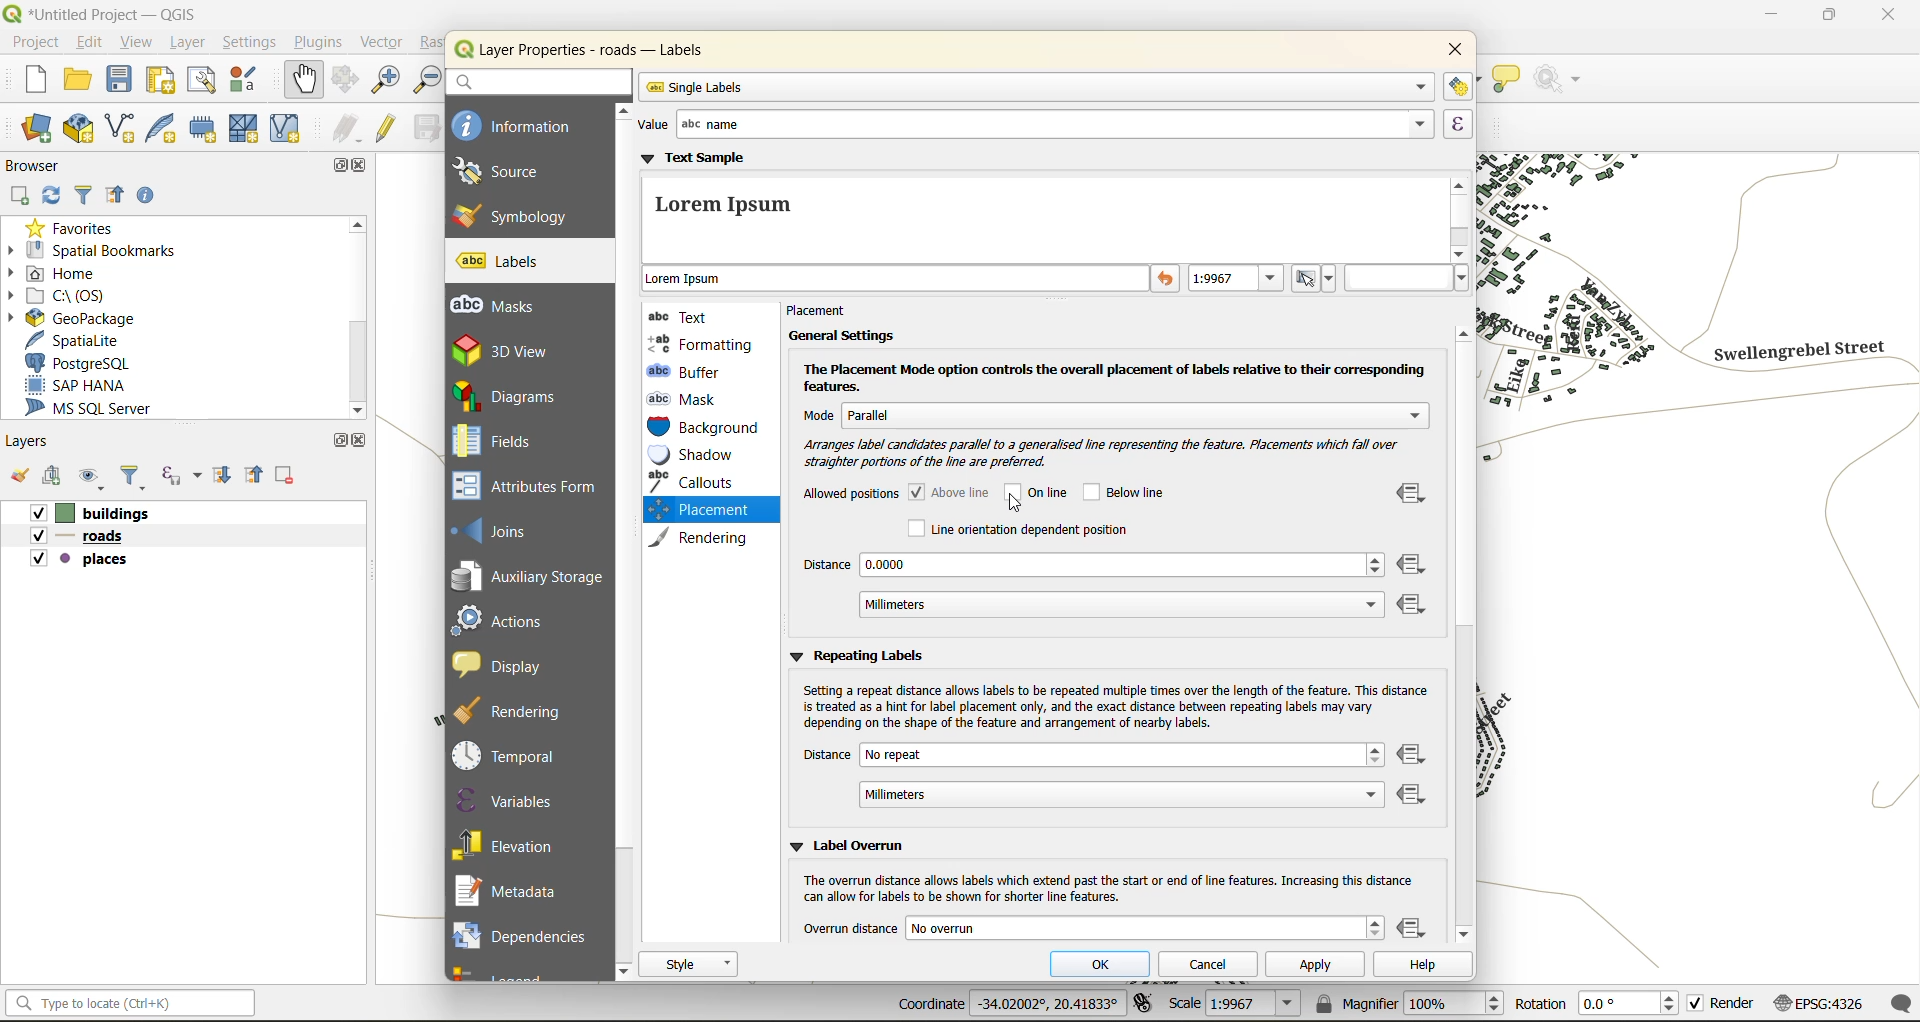 Image resolution: width=1920 pixels, height=1022 pixels. Describe the element at coordinates (49, 199) in the screenshot. I see `refresh` at that location.